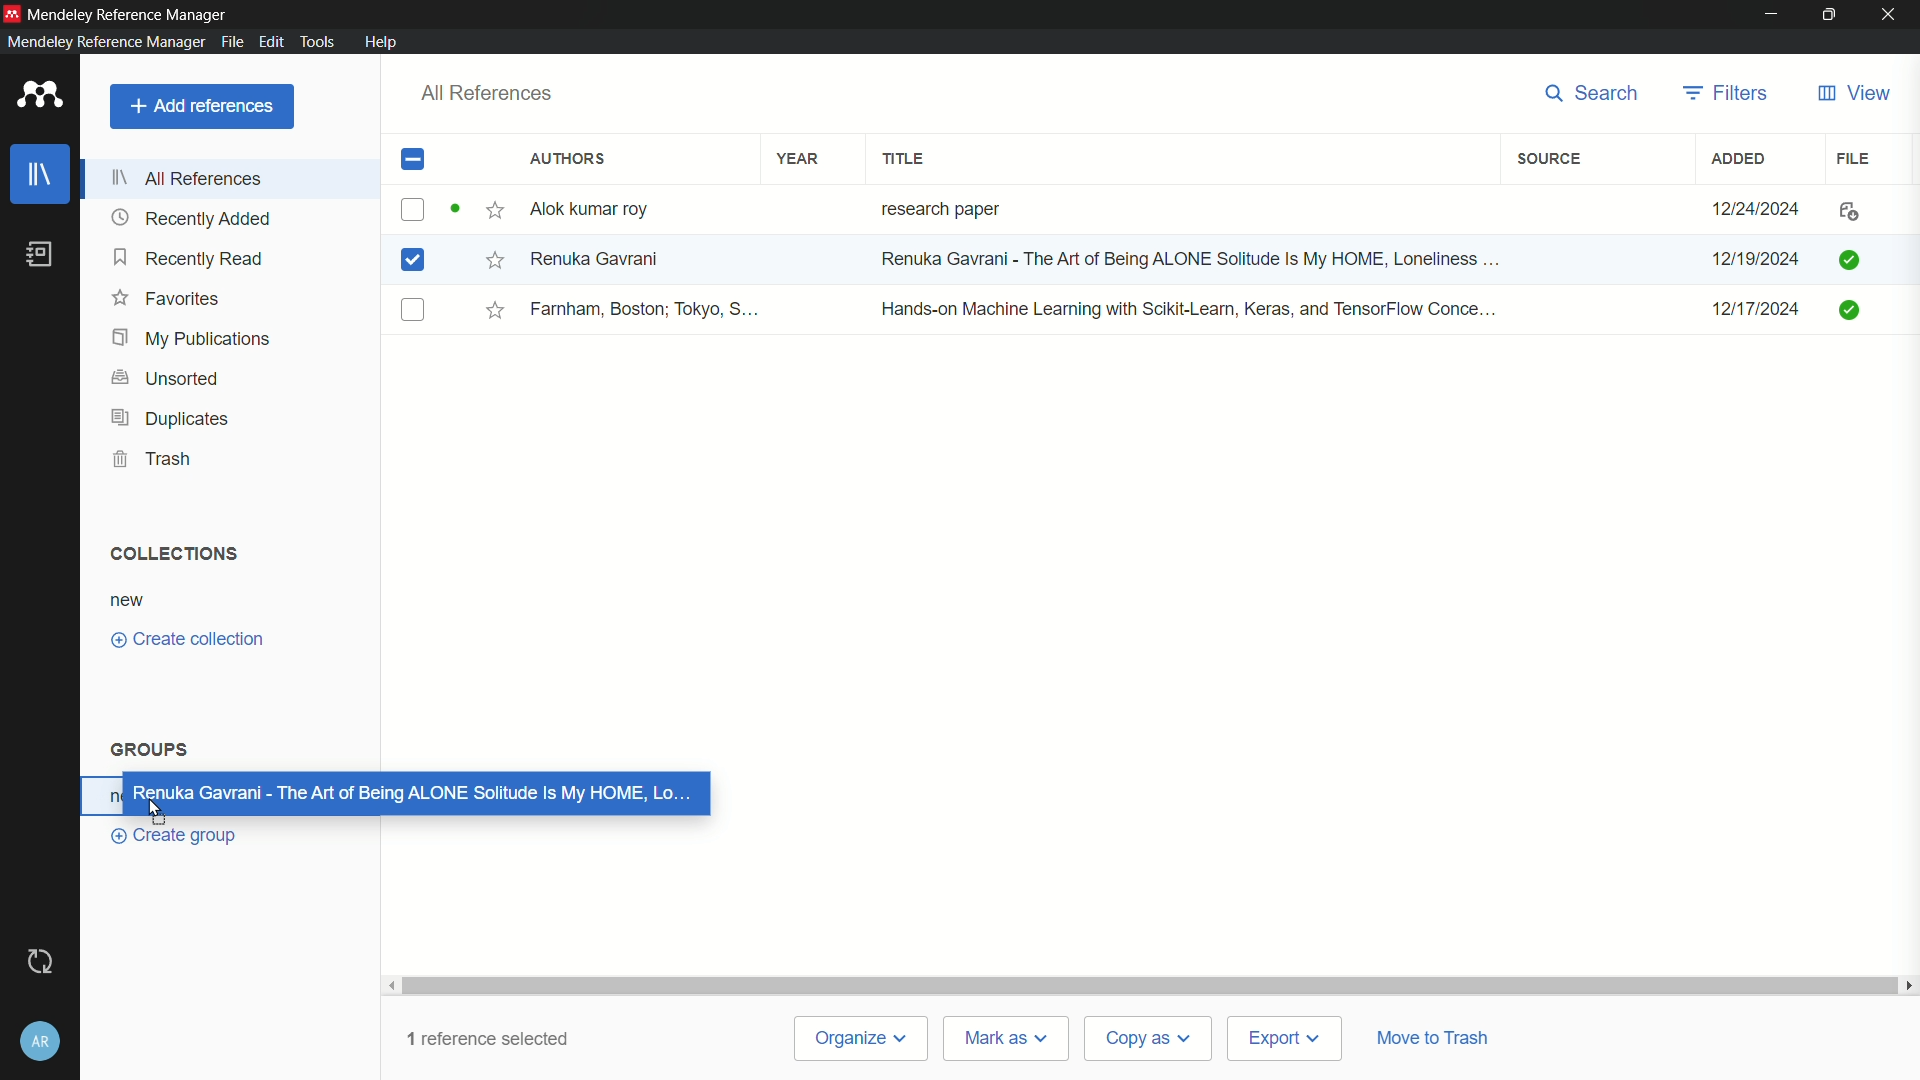  Describe the element at coordinates (12, 11) in the screenshot. I see `app icon` at that location.